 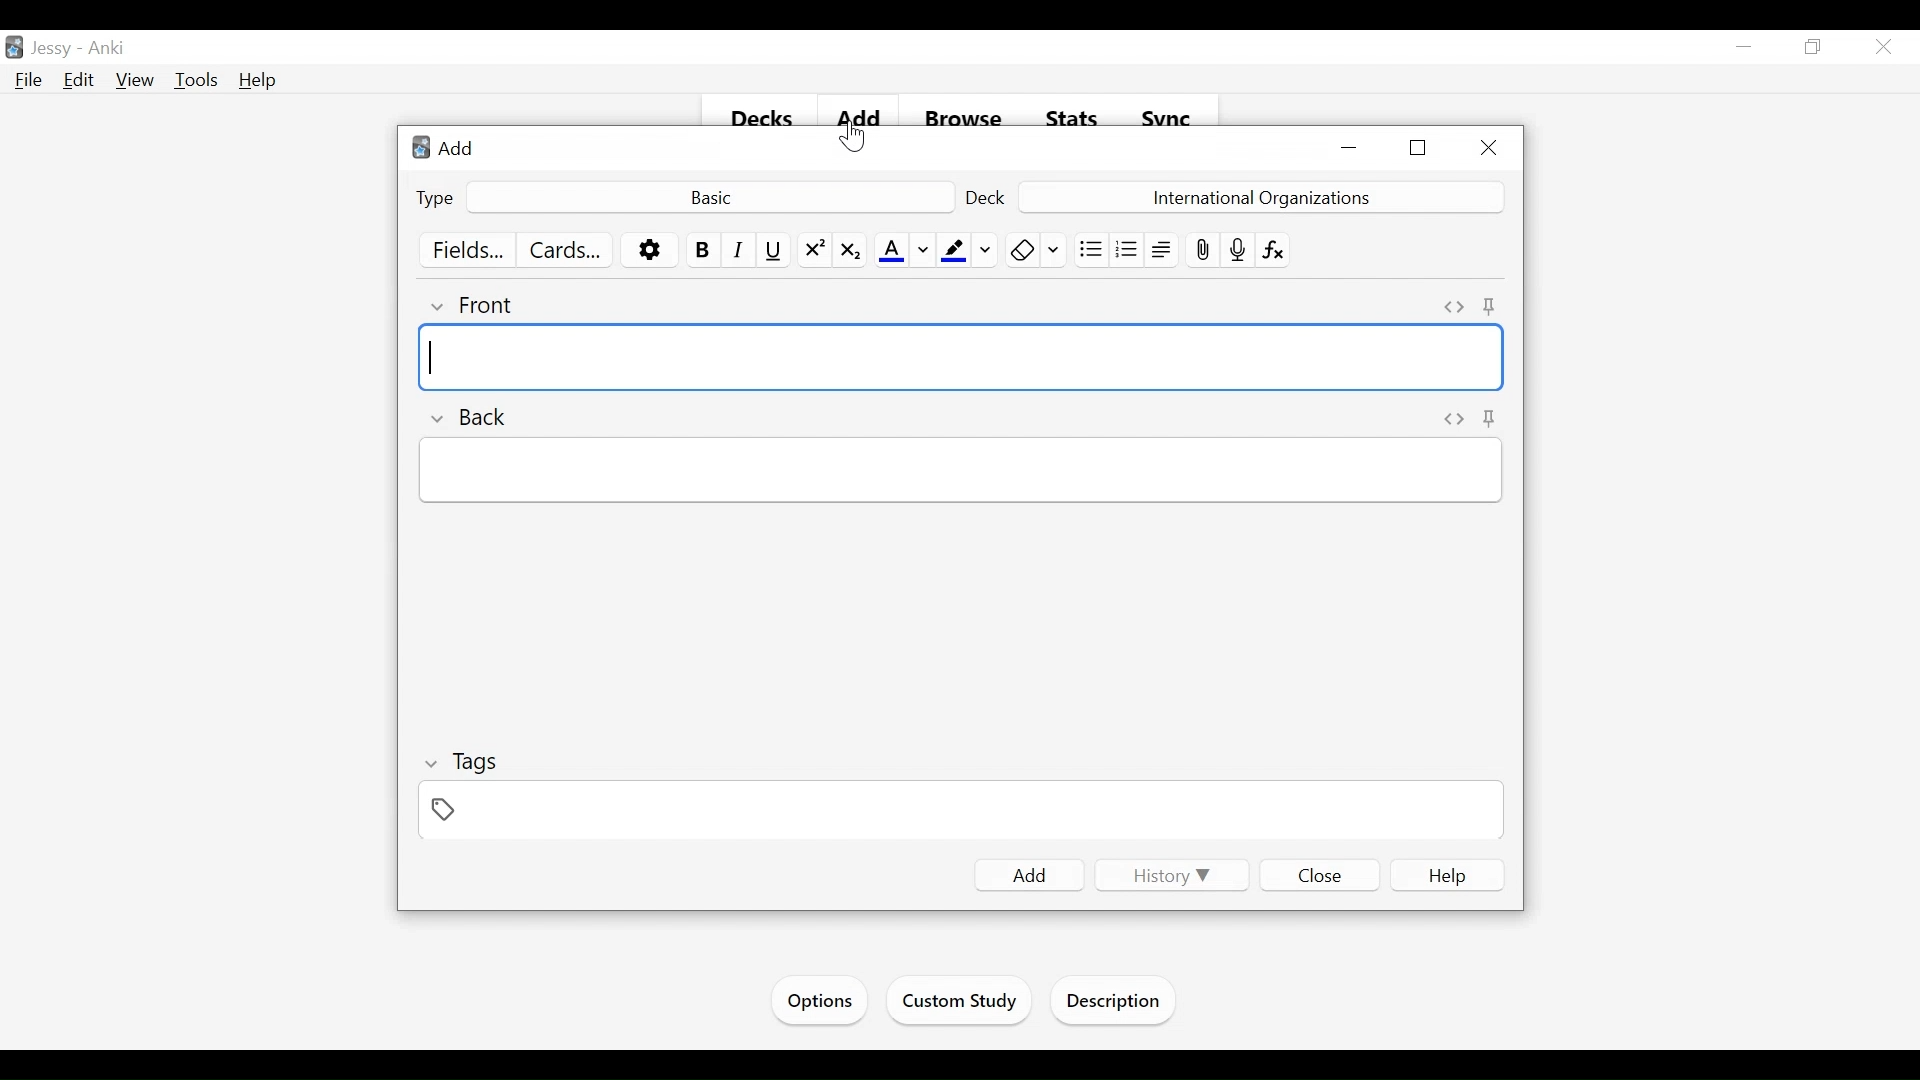 I want to click on Back, so click(x=470, y=418).